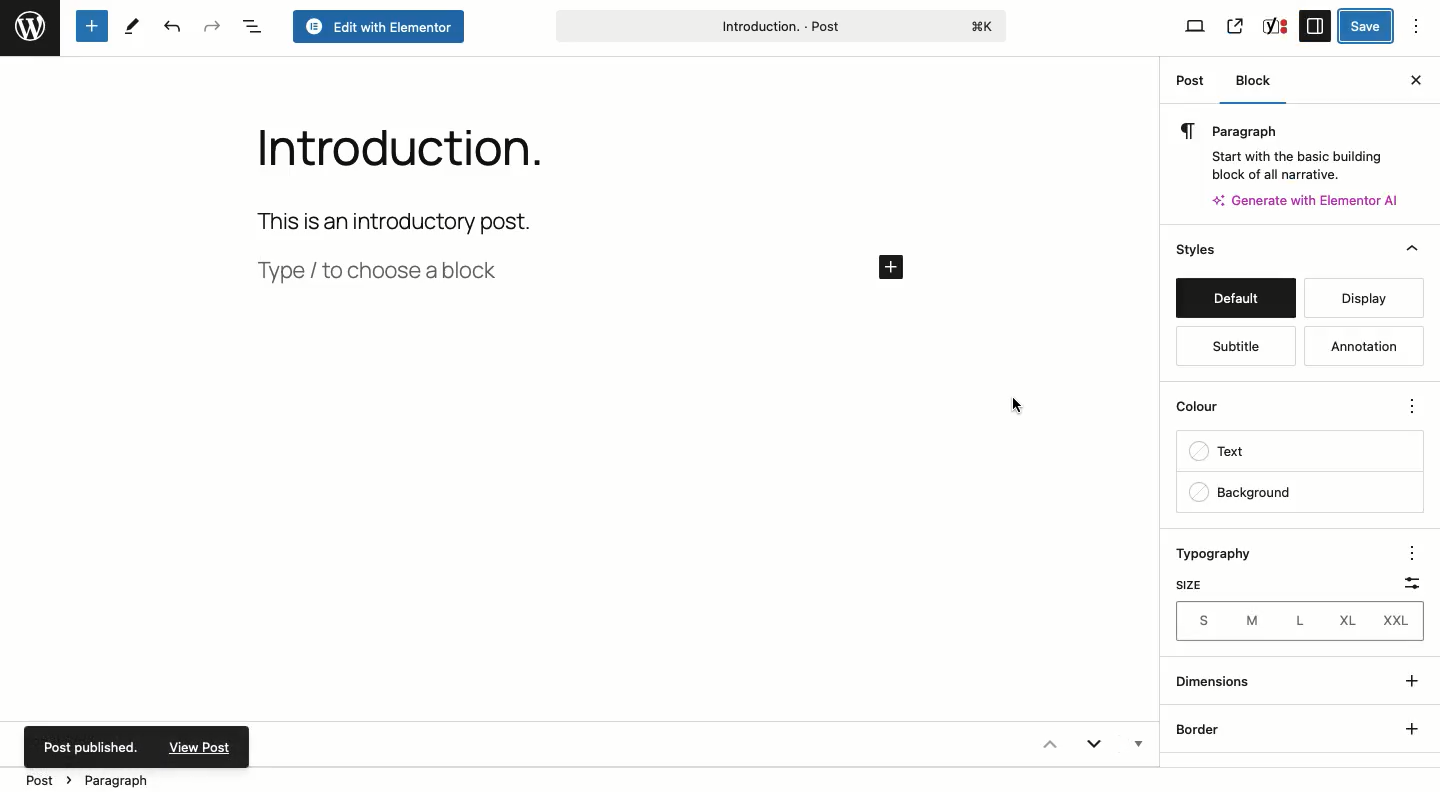 This screenshot has width=1440, height=792. Describe the element at coordinates (1094, 747) in the screenshot. I see `Expand` at that location.